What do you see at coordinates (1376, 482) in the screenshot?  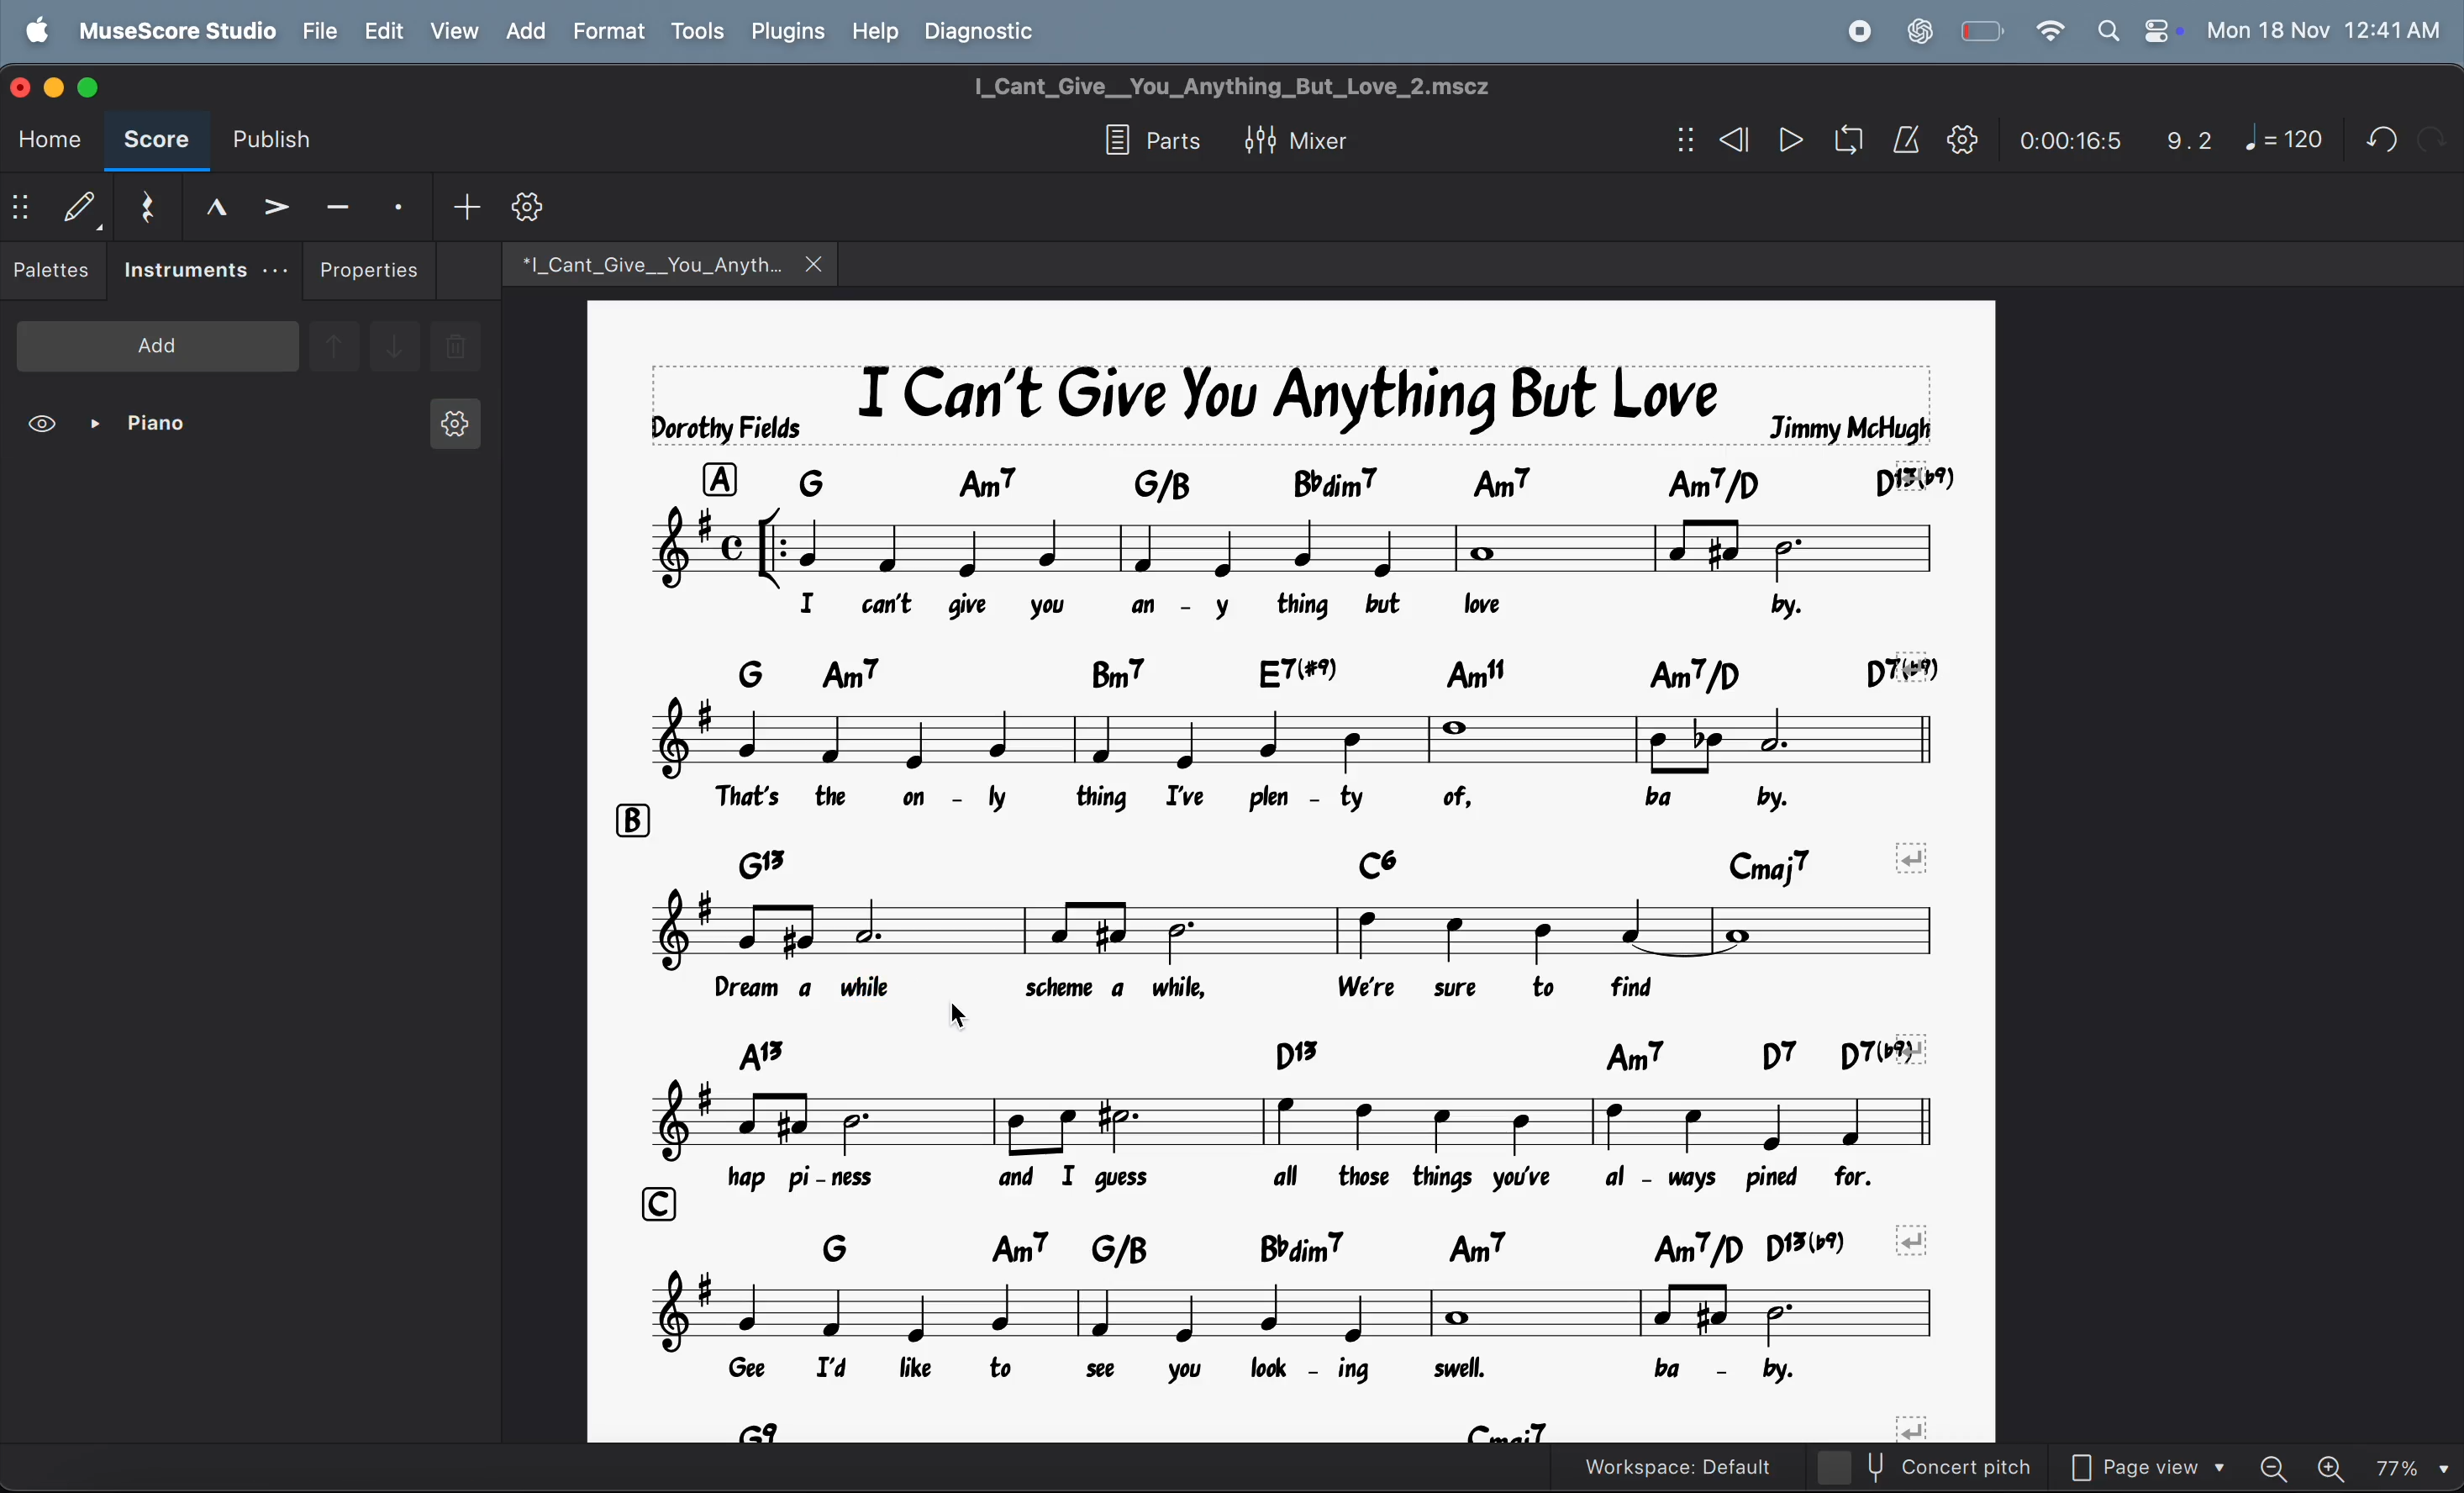 I see `chord symbols` at bounding box center [1376, 482].